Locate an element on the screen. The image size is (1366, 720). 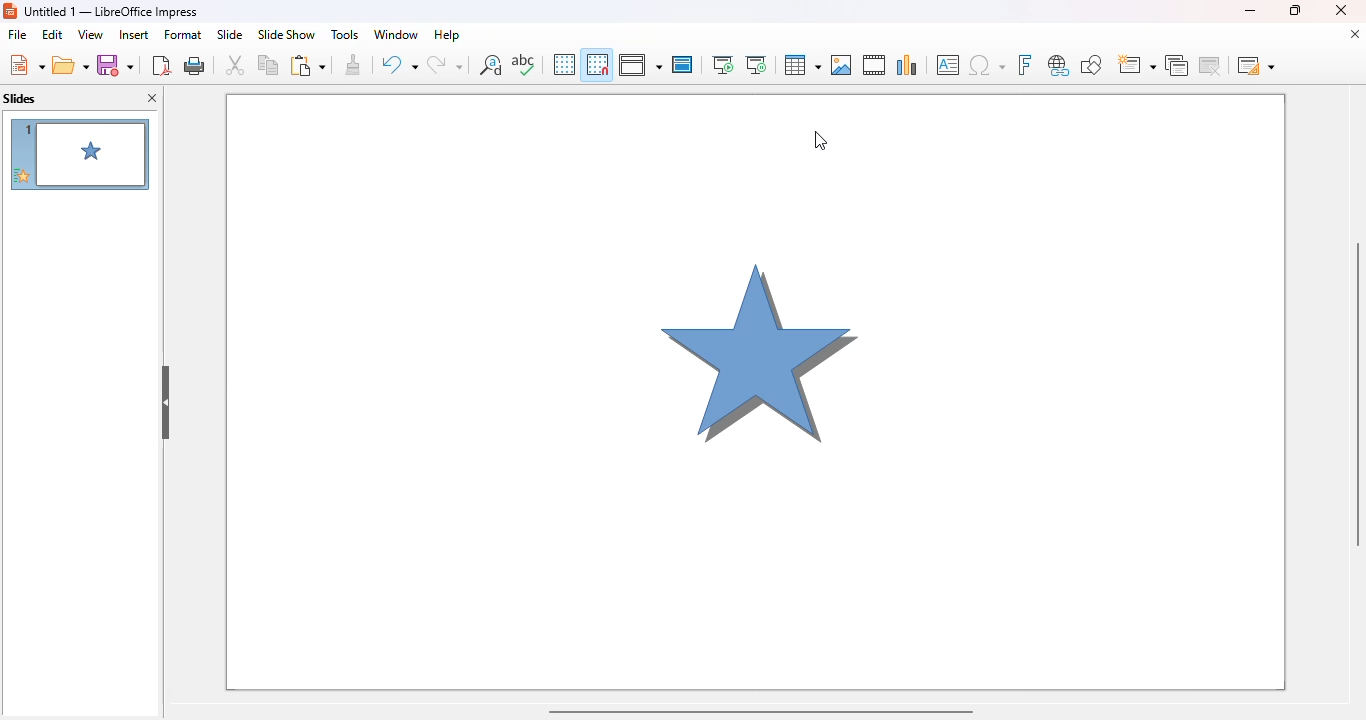
insert is located at coordinates (135, 34).